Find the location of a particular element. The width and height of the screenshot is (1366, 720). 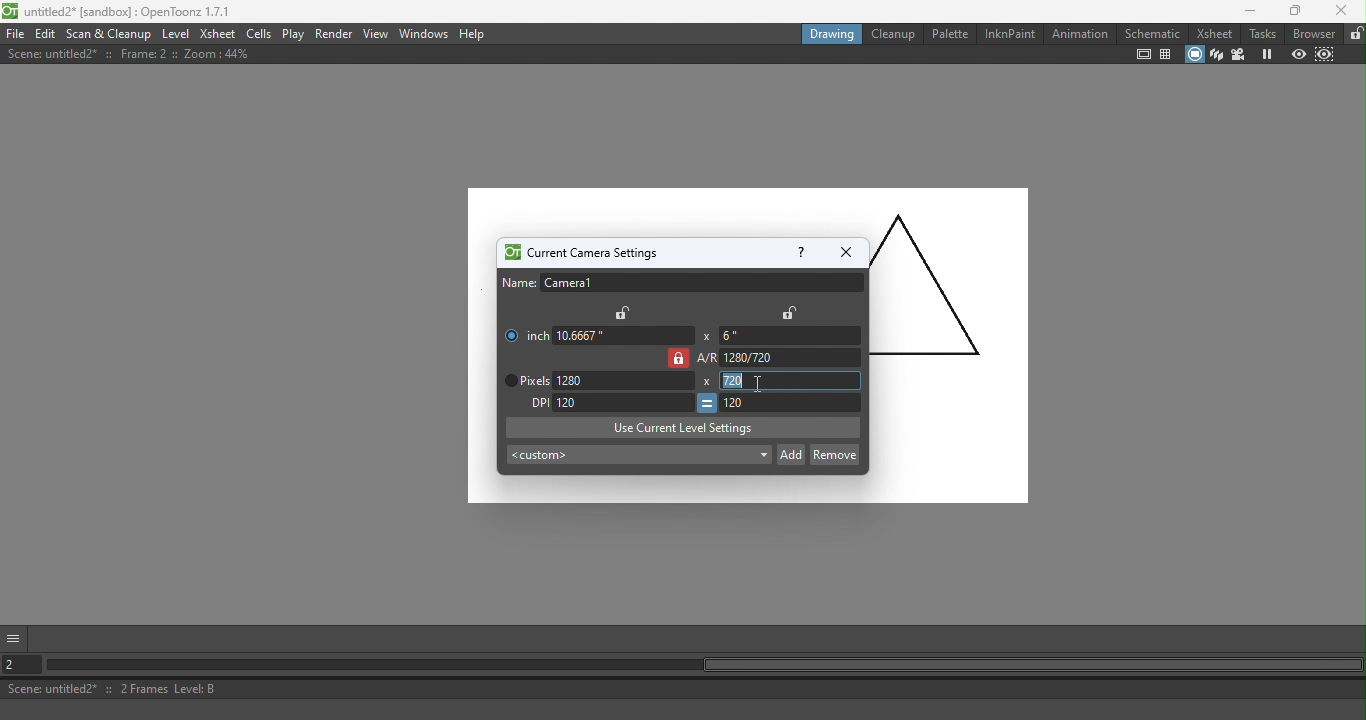

Cells is located at coordinates (258, 33).